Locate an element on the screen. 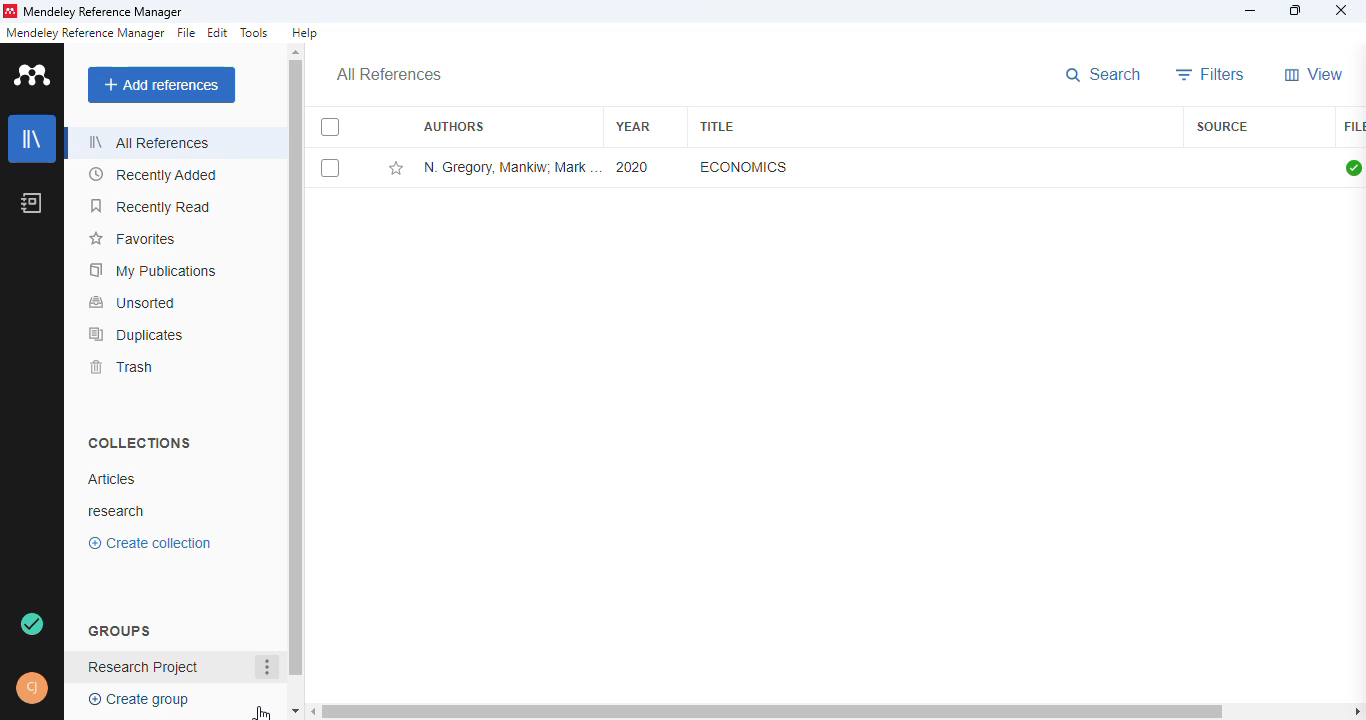 The image size is (1366, 720). vertical scroll bar is located at coordinates (295, 381).